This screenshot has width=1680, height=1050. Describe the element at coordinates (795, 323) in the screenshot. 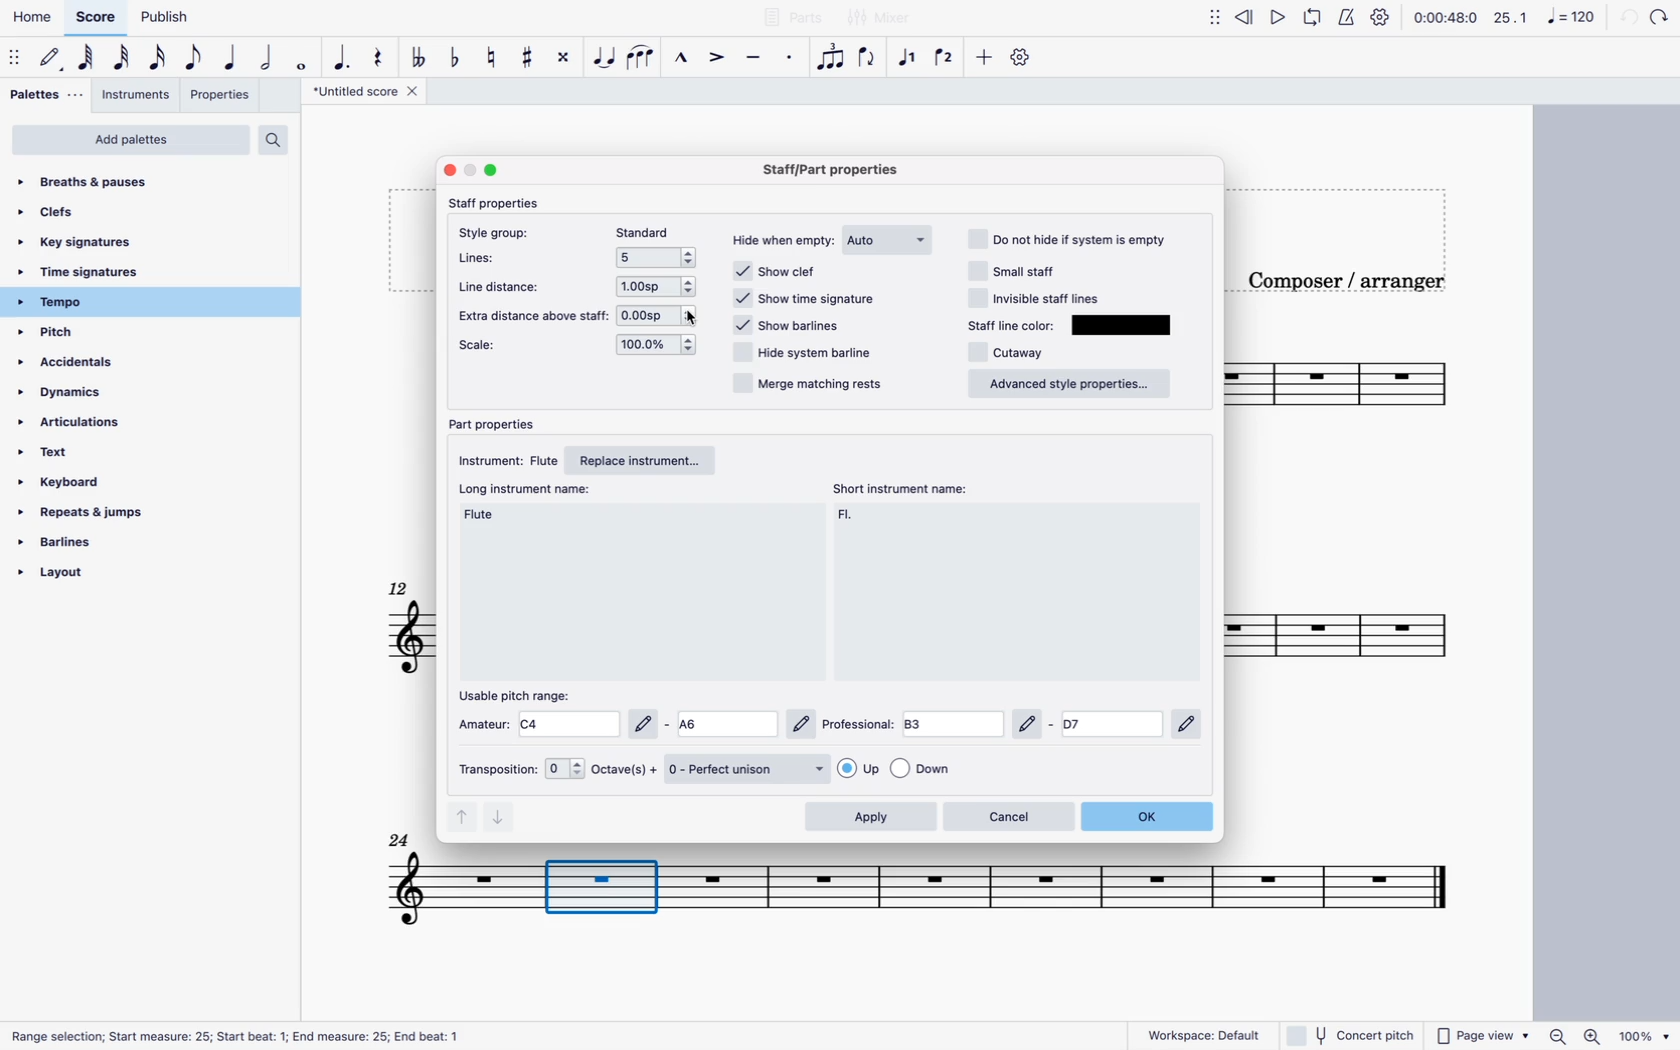

I see `show barlines ` at that location.